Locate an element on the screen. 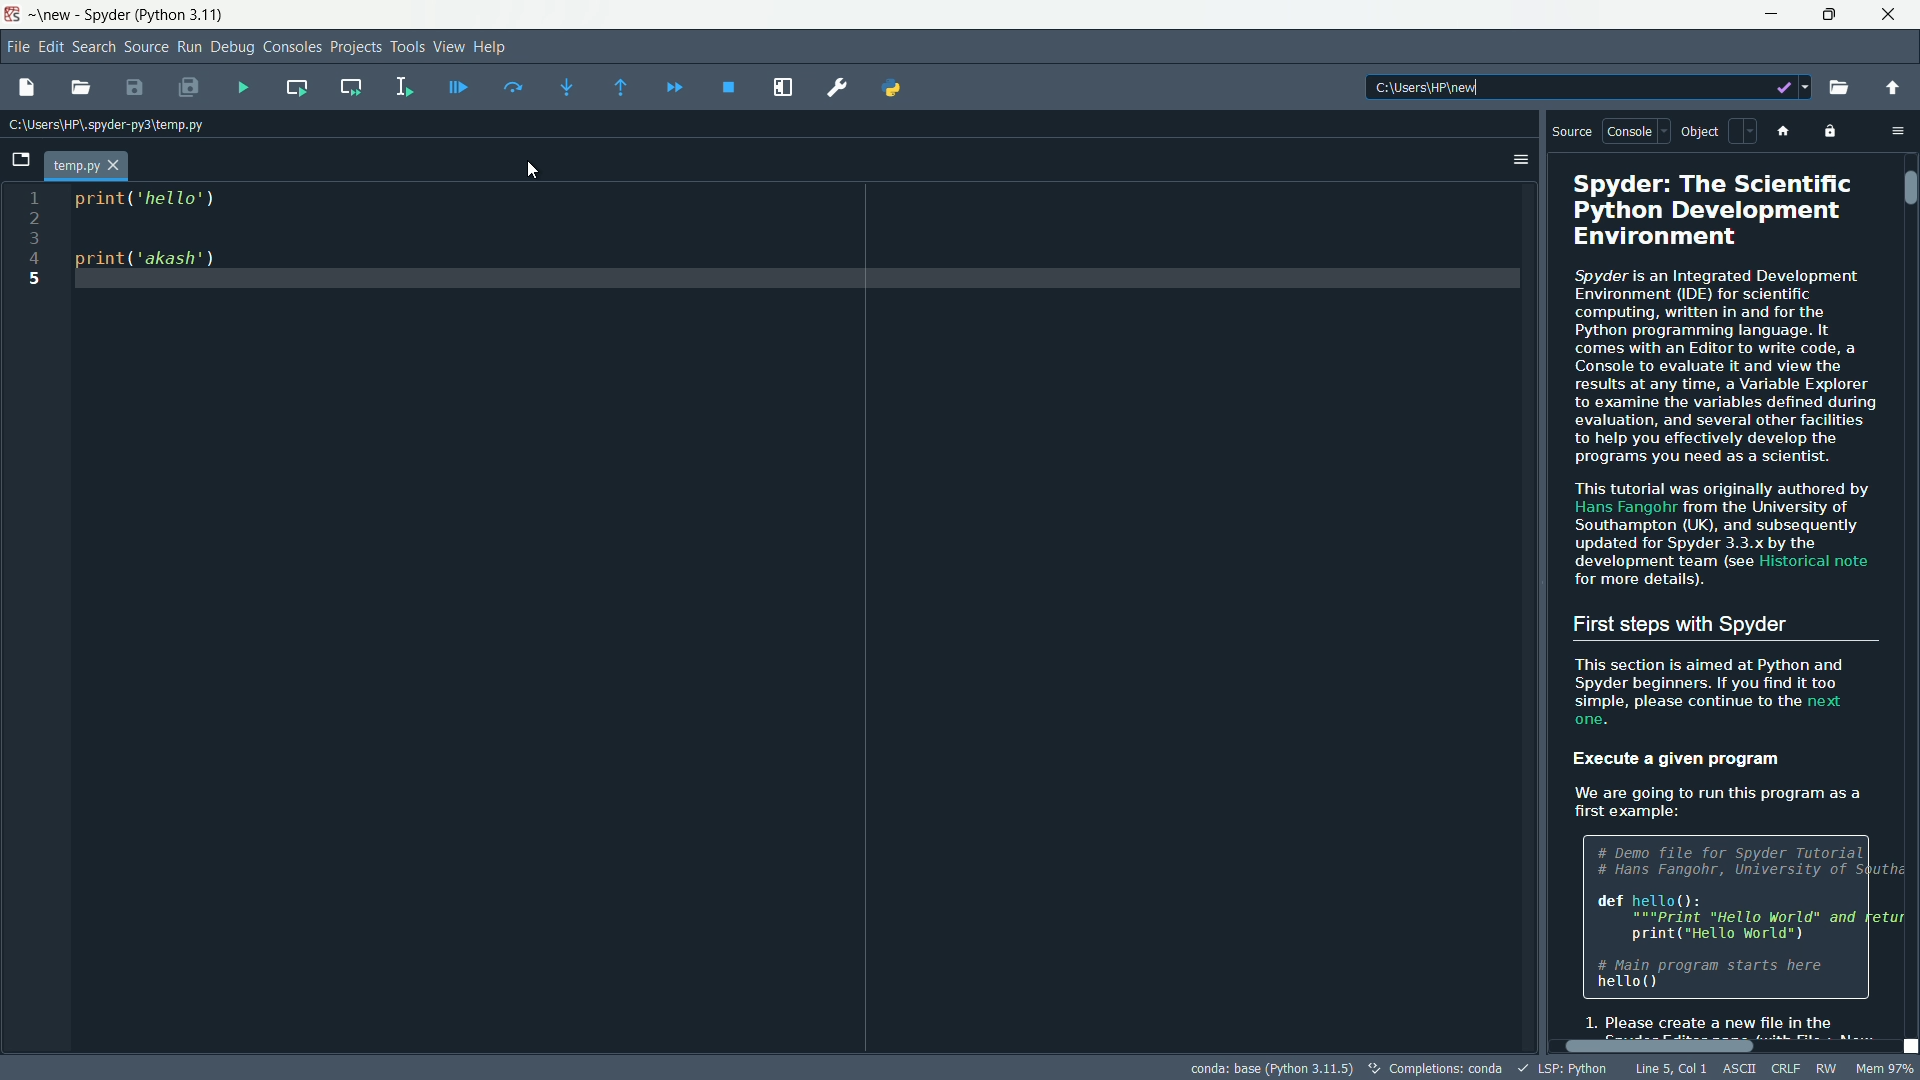  Spyder: The Scientific Python Development Environment Spyder is an Integrated Development Environment (IDE) for scientific computing, written in and for the Python programming language. It comes with an Editor to write code, a Console to evaluate it and view the results at any time, a Variable Explorer to examine the variables defined during evaluation, and several other facilities to help you effectively develop the programs you need as a scientist.  This tutorial was originally authored by Hans Fangohr from the University of Southampton (UK), and subsequently updated for Spyder 3.3.x by the development team (see Historical note for more details).  First steps with Spyder This section is aimed at Python and Spyder beginners. If you find it too simple, please continue to the next one.  Execute a given program We are going to run this program as a first example:  # Demo file for Spyder Tutorial # Hans Fangohr, University of Southampton, UK  def hello():     """Print "Hello World" and return None."""     print("Hello World")  # Main program starts here hello() is located at coordinates (1724, 596).